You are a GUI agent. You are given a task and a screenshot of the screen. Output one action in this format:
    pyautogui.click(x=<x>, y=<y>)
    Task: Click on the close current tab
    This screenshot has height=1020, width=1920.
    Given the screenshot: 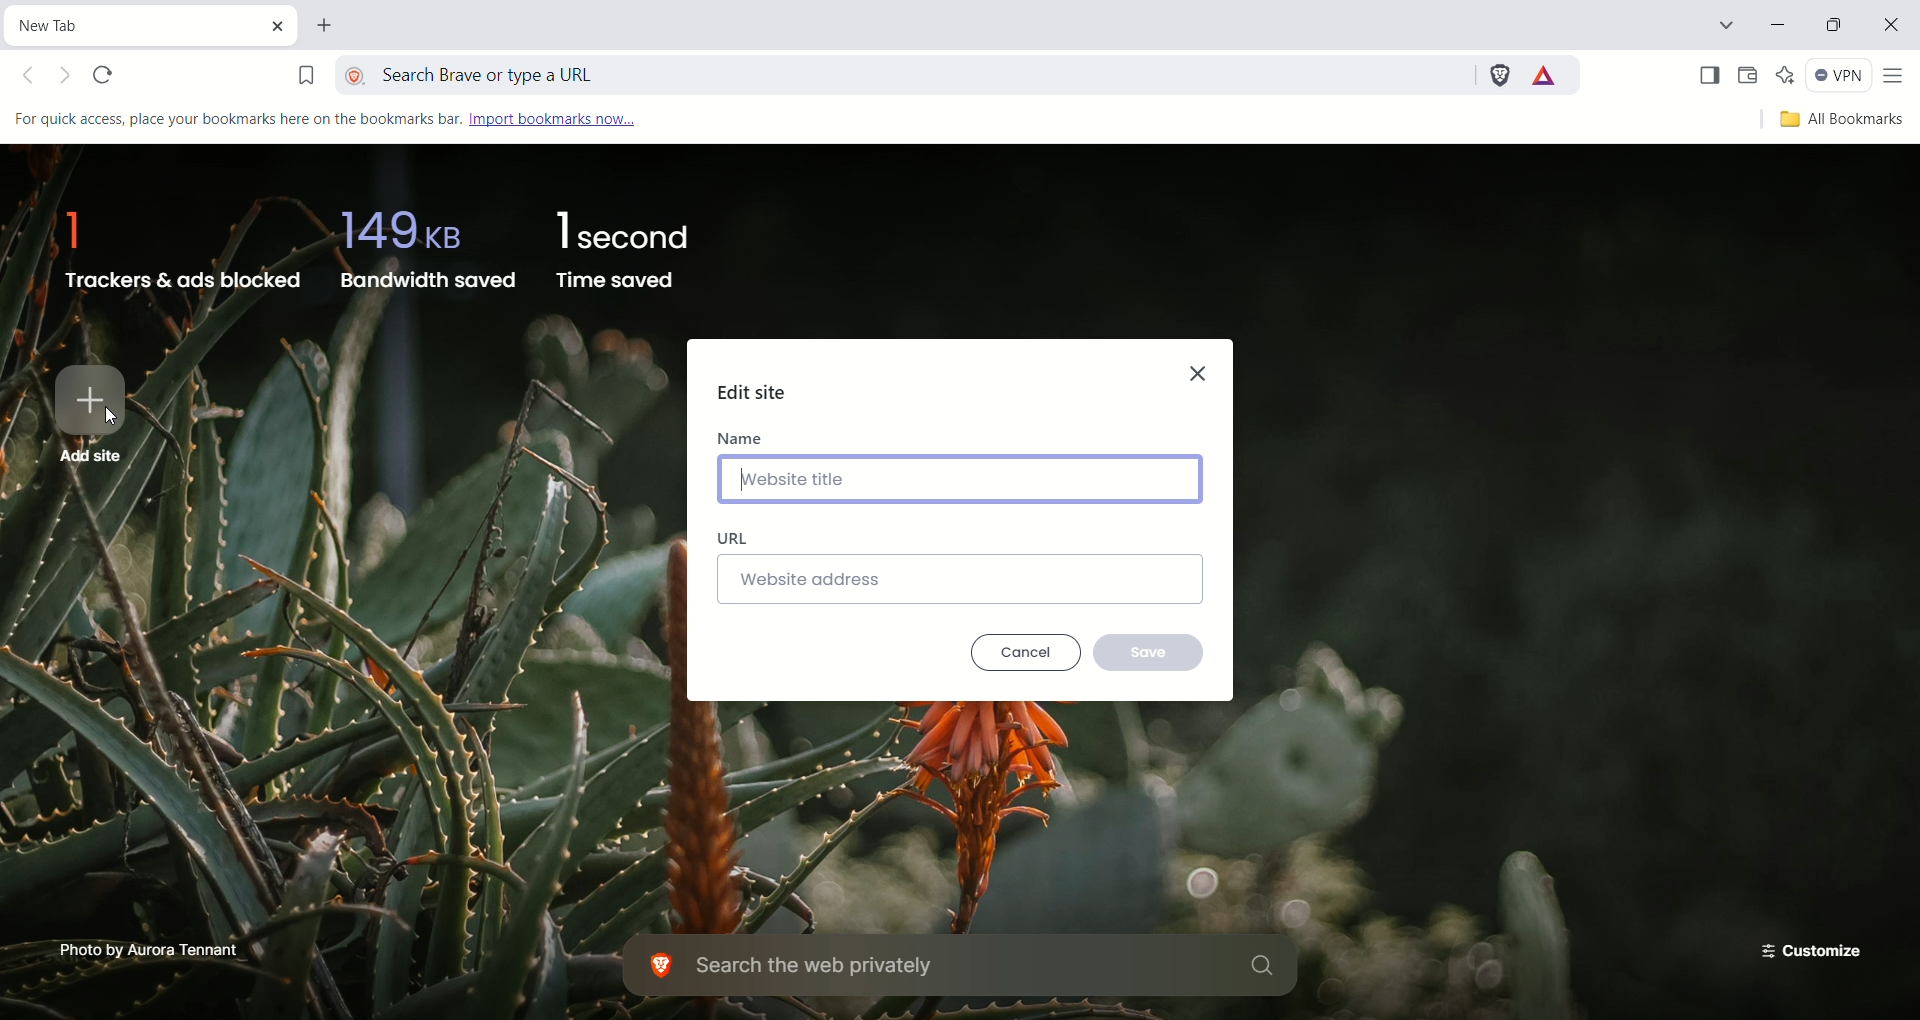 What is the action you would take?
    pyautogui.click(x=283, y=25)
    